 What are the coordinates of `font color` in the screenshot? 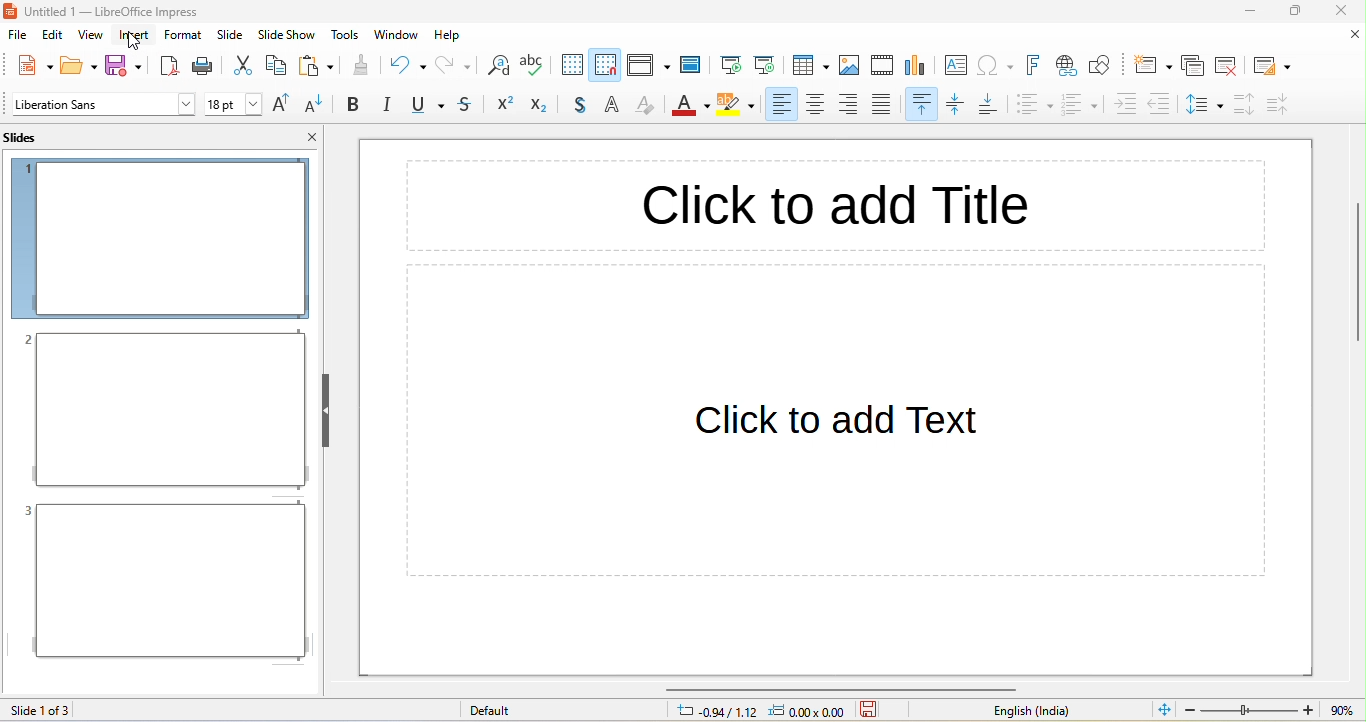 It's located at (689, 108).